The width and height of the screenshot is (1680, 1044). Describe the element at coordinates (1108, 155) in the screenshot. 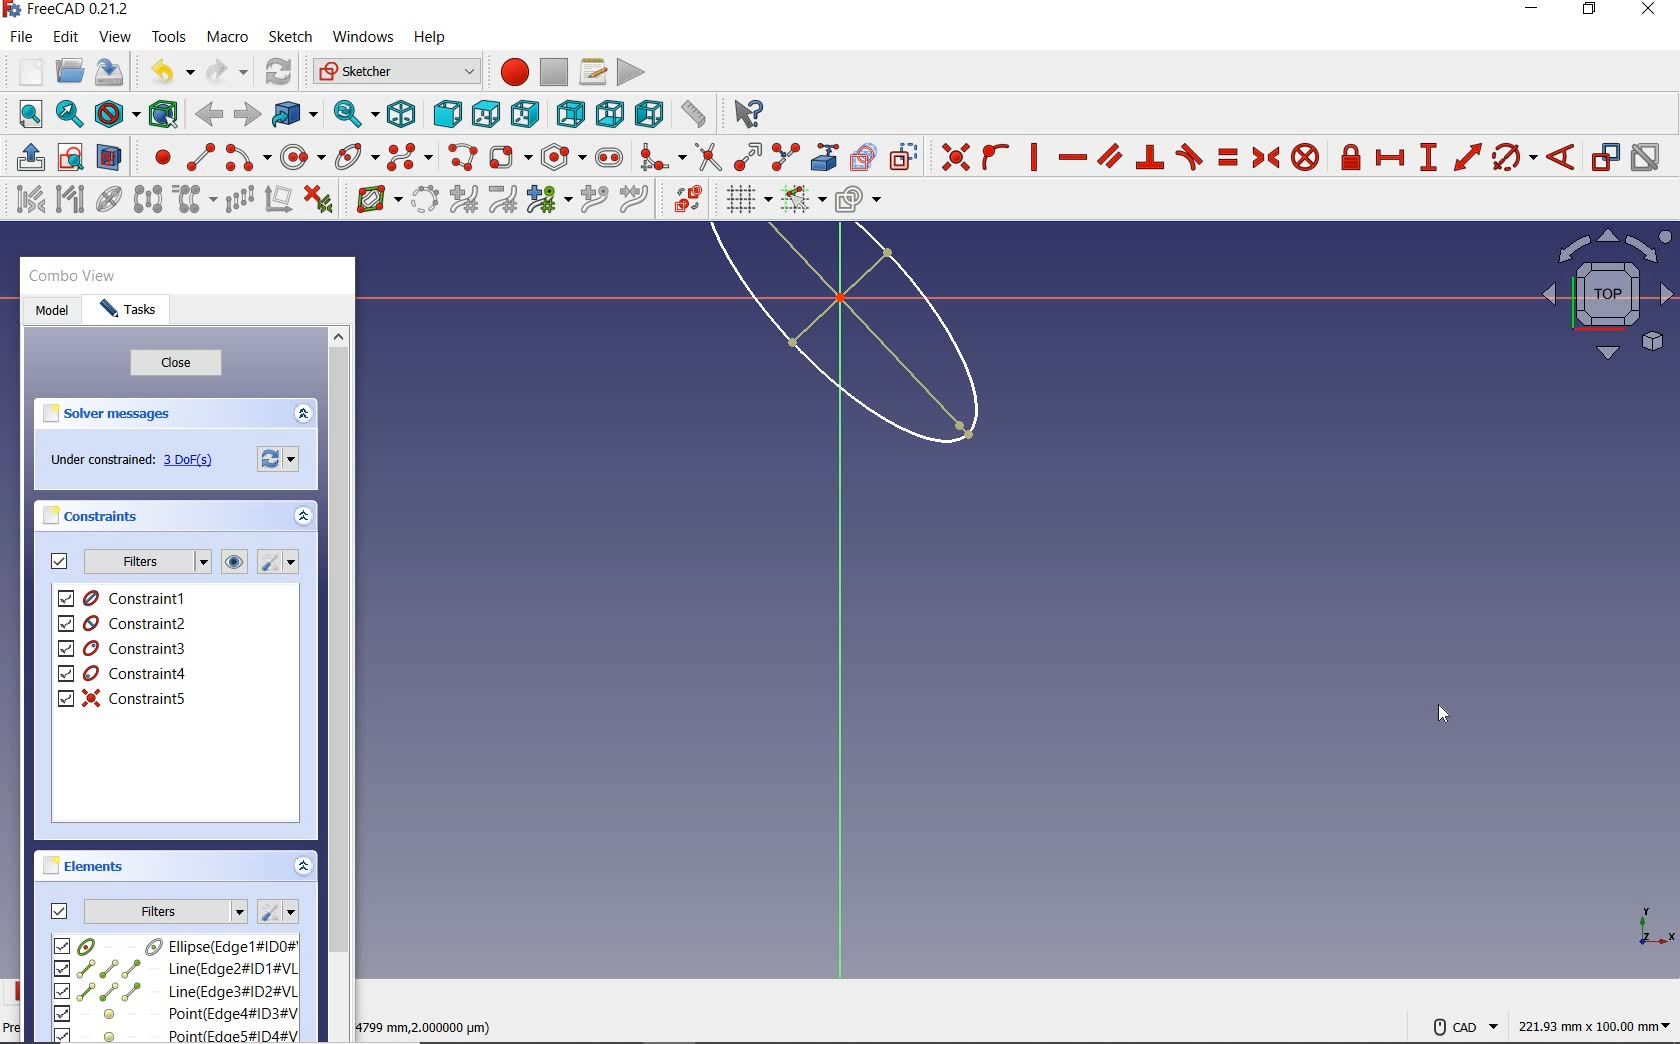

I see `constrain parallel` at that location.